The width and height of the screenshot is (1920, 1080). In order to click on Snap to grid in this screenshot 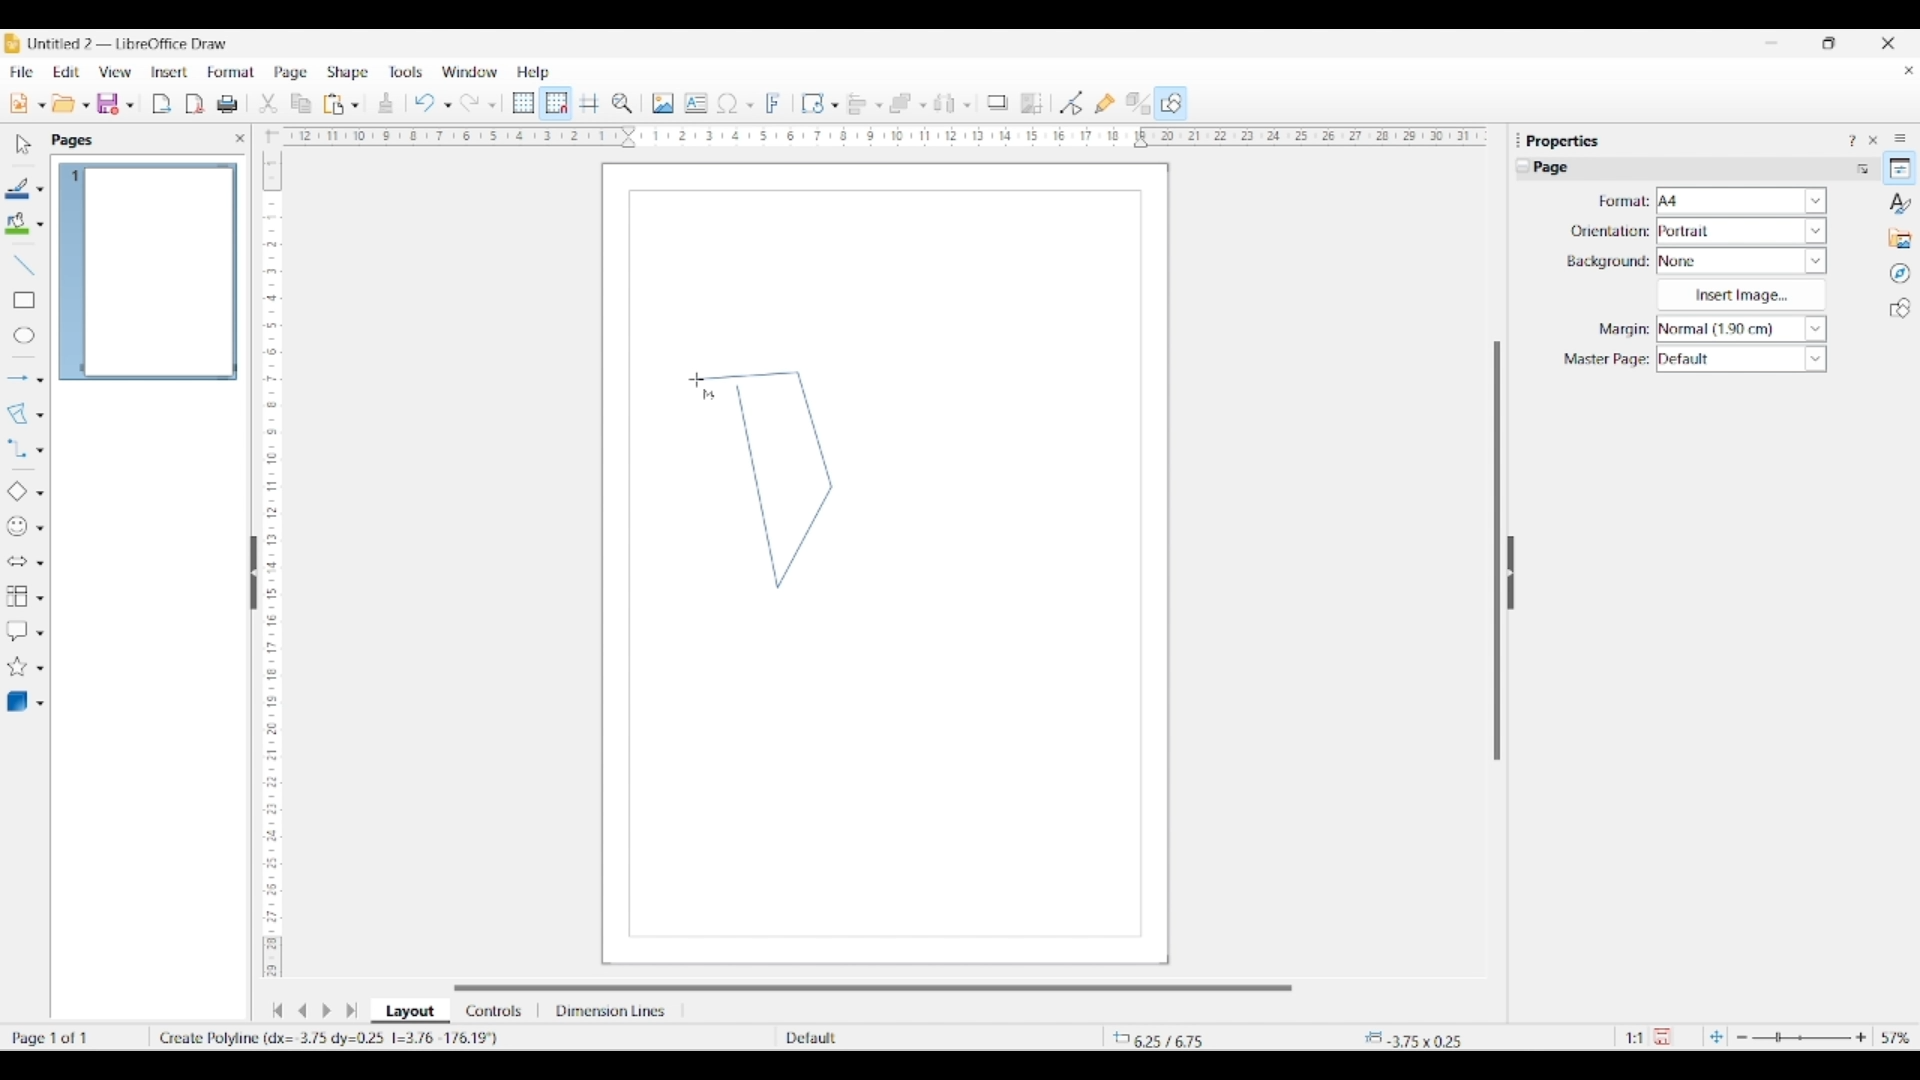, I will do `click(557, 104)`.